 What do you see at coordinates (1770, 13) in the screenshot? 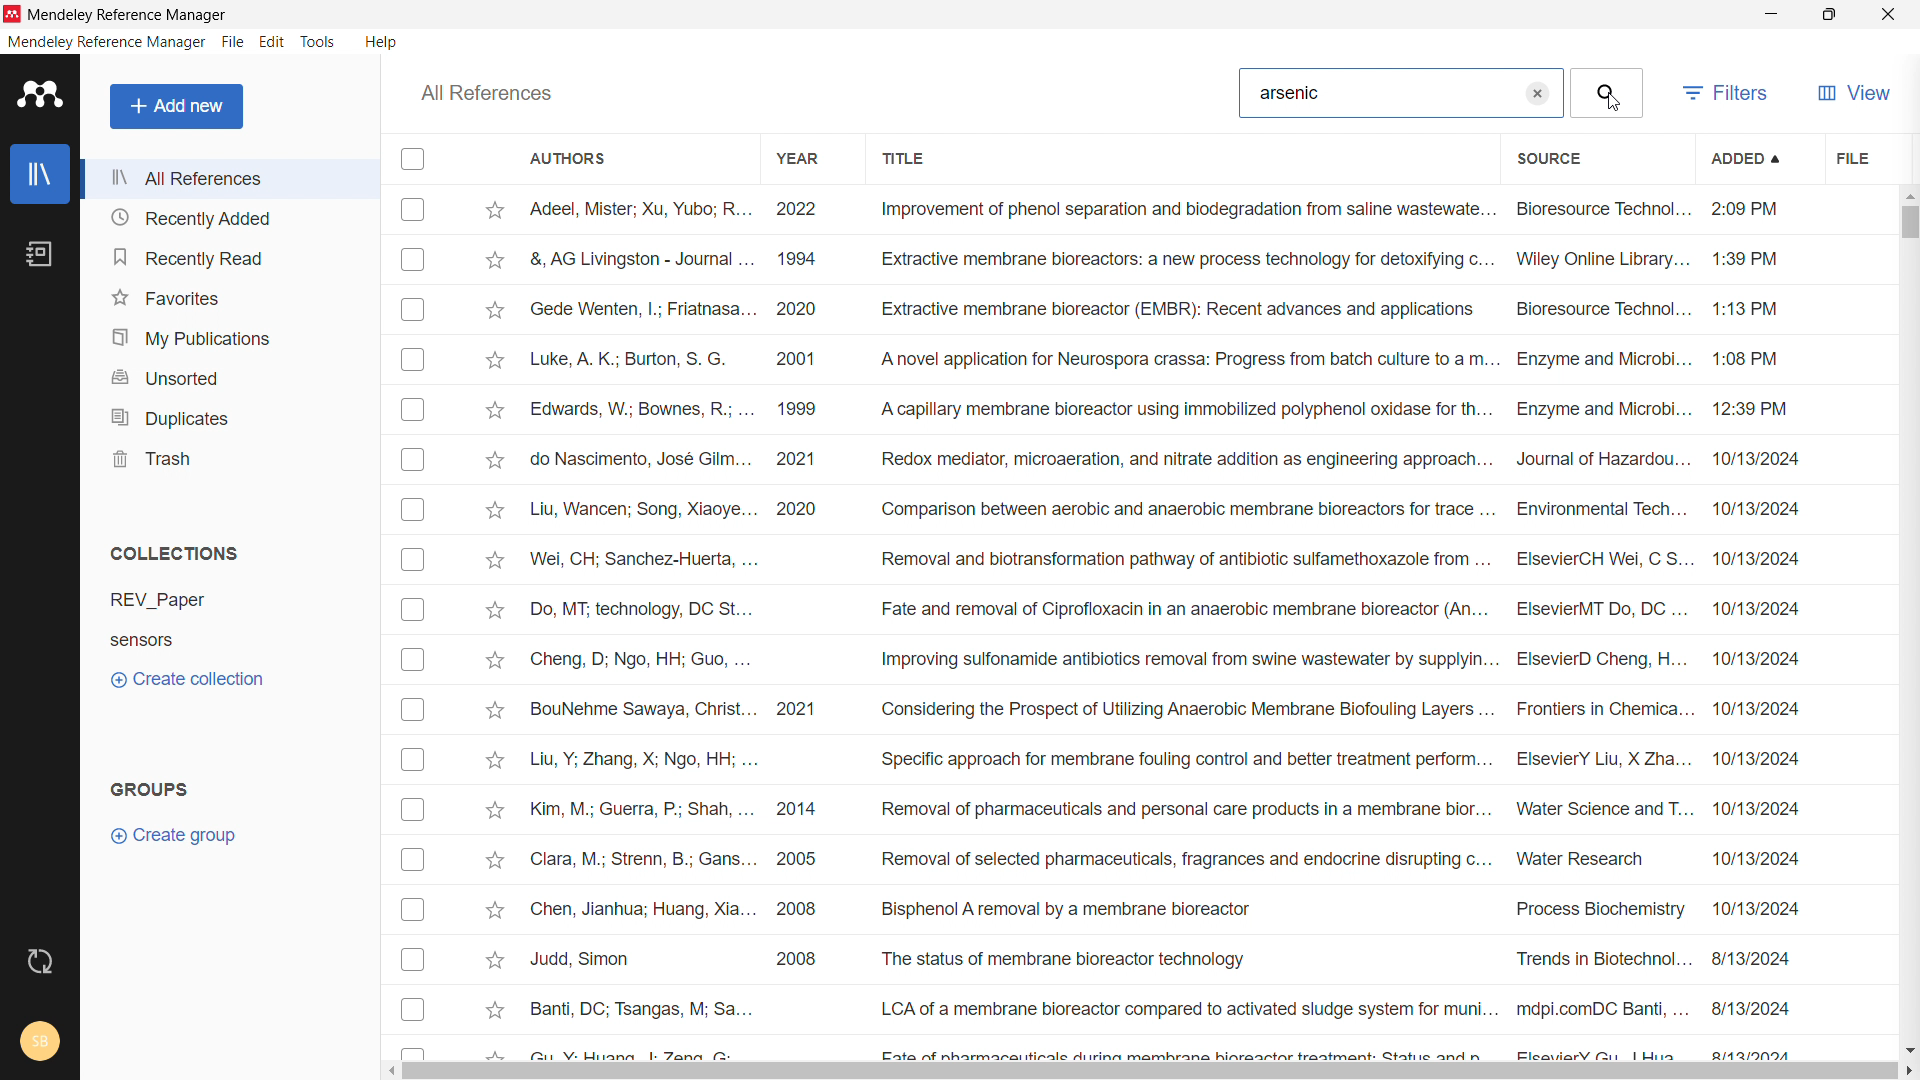
I see `minimize` at bounding box center [1770, 13].